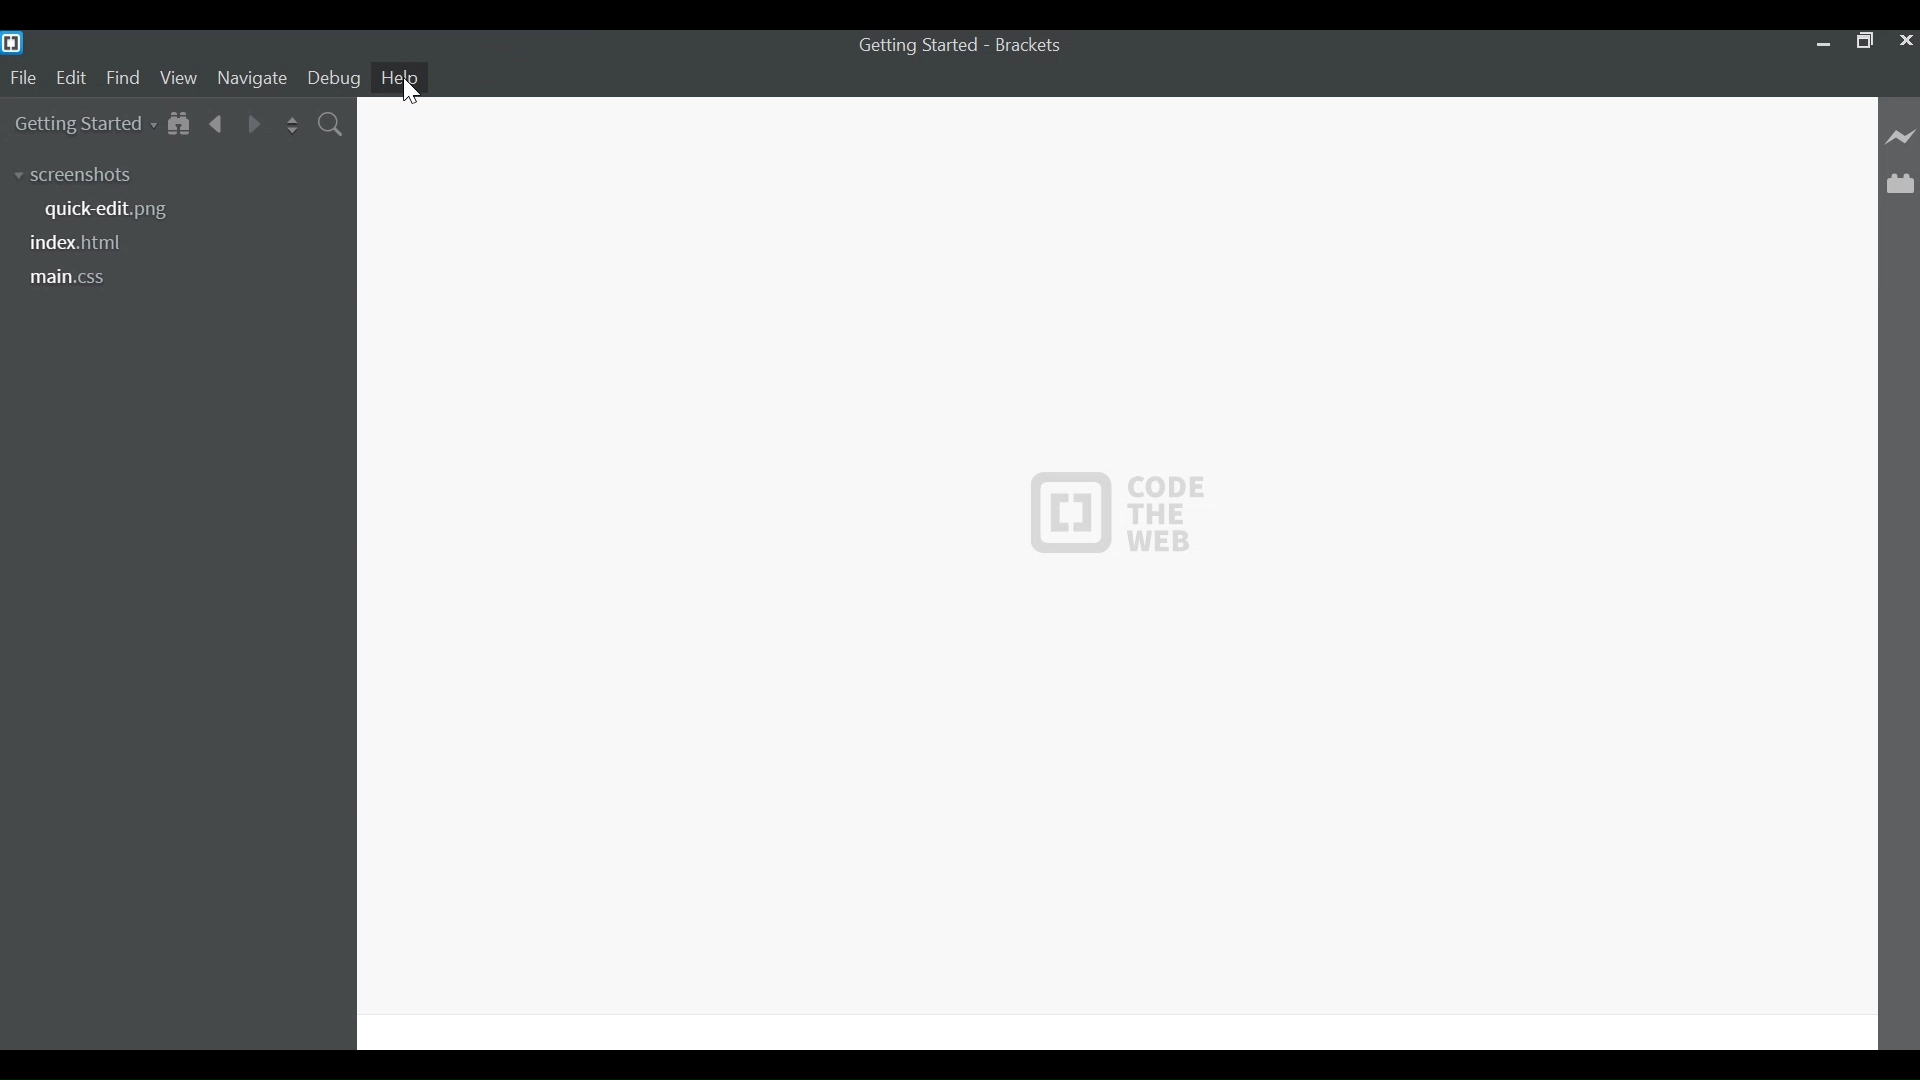 Image resolution: width=1920 pixels, height=1080 pixels. I want to click on Close, so click(1904, 41).